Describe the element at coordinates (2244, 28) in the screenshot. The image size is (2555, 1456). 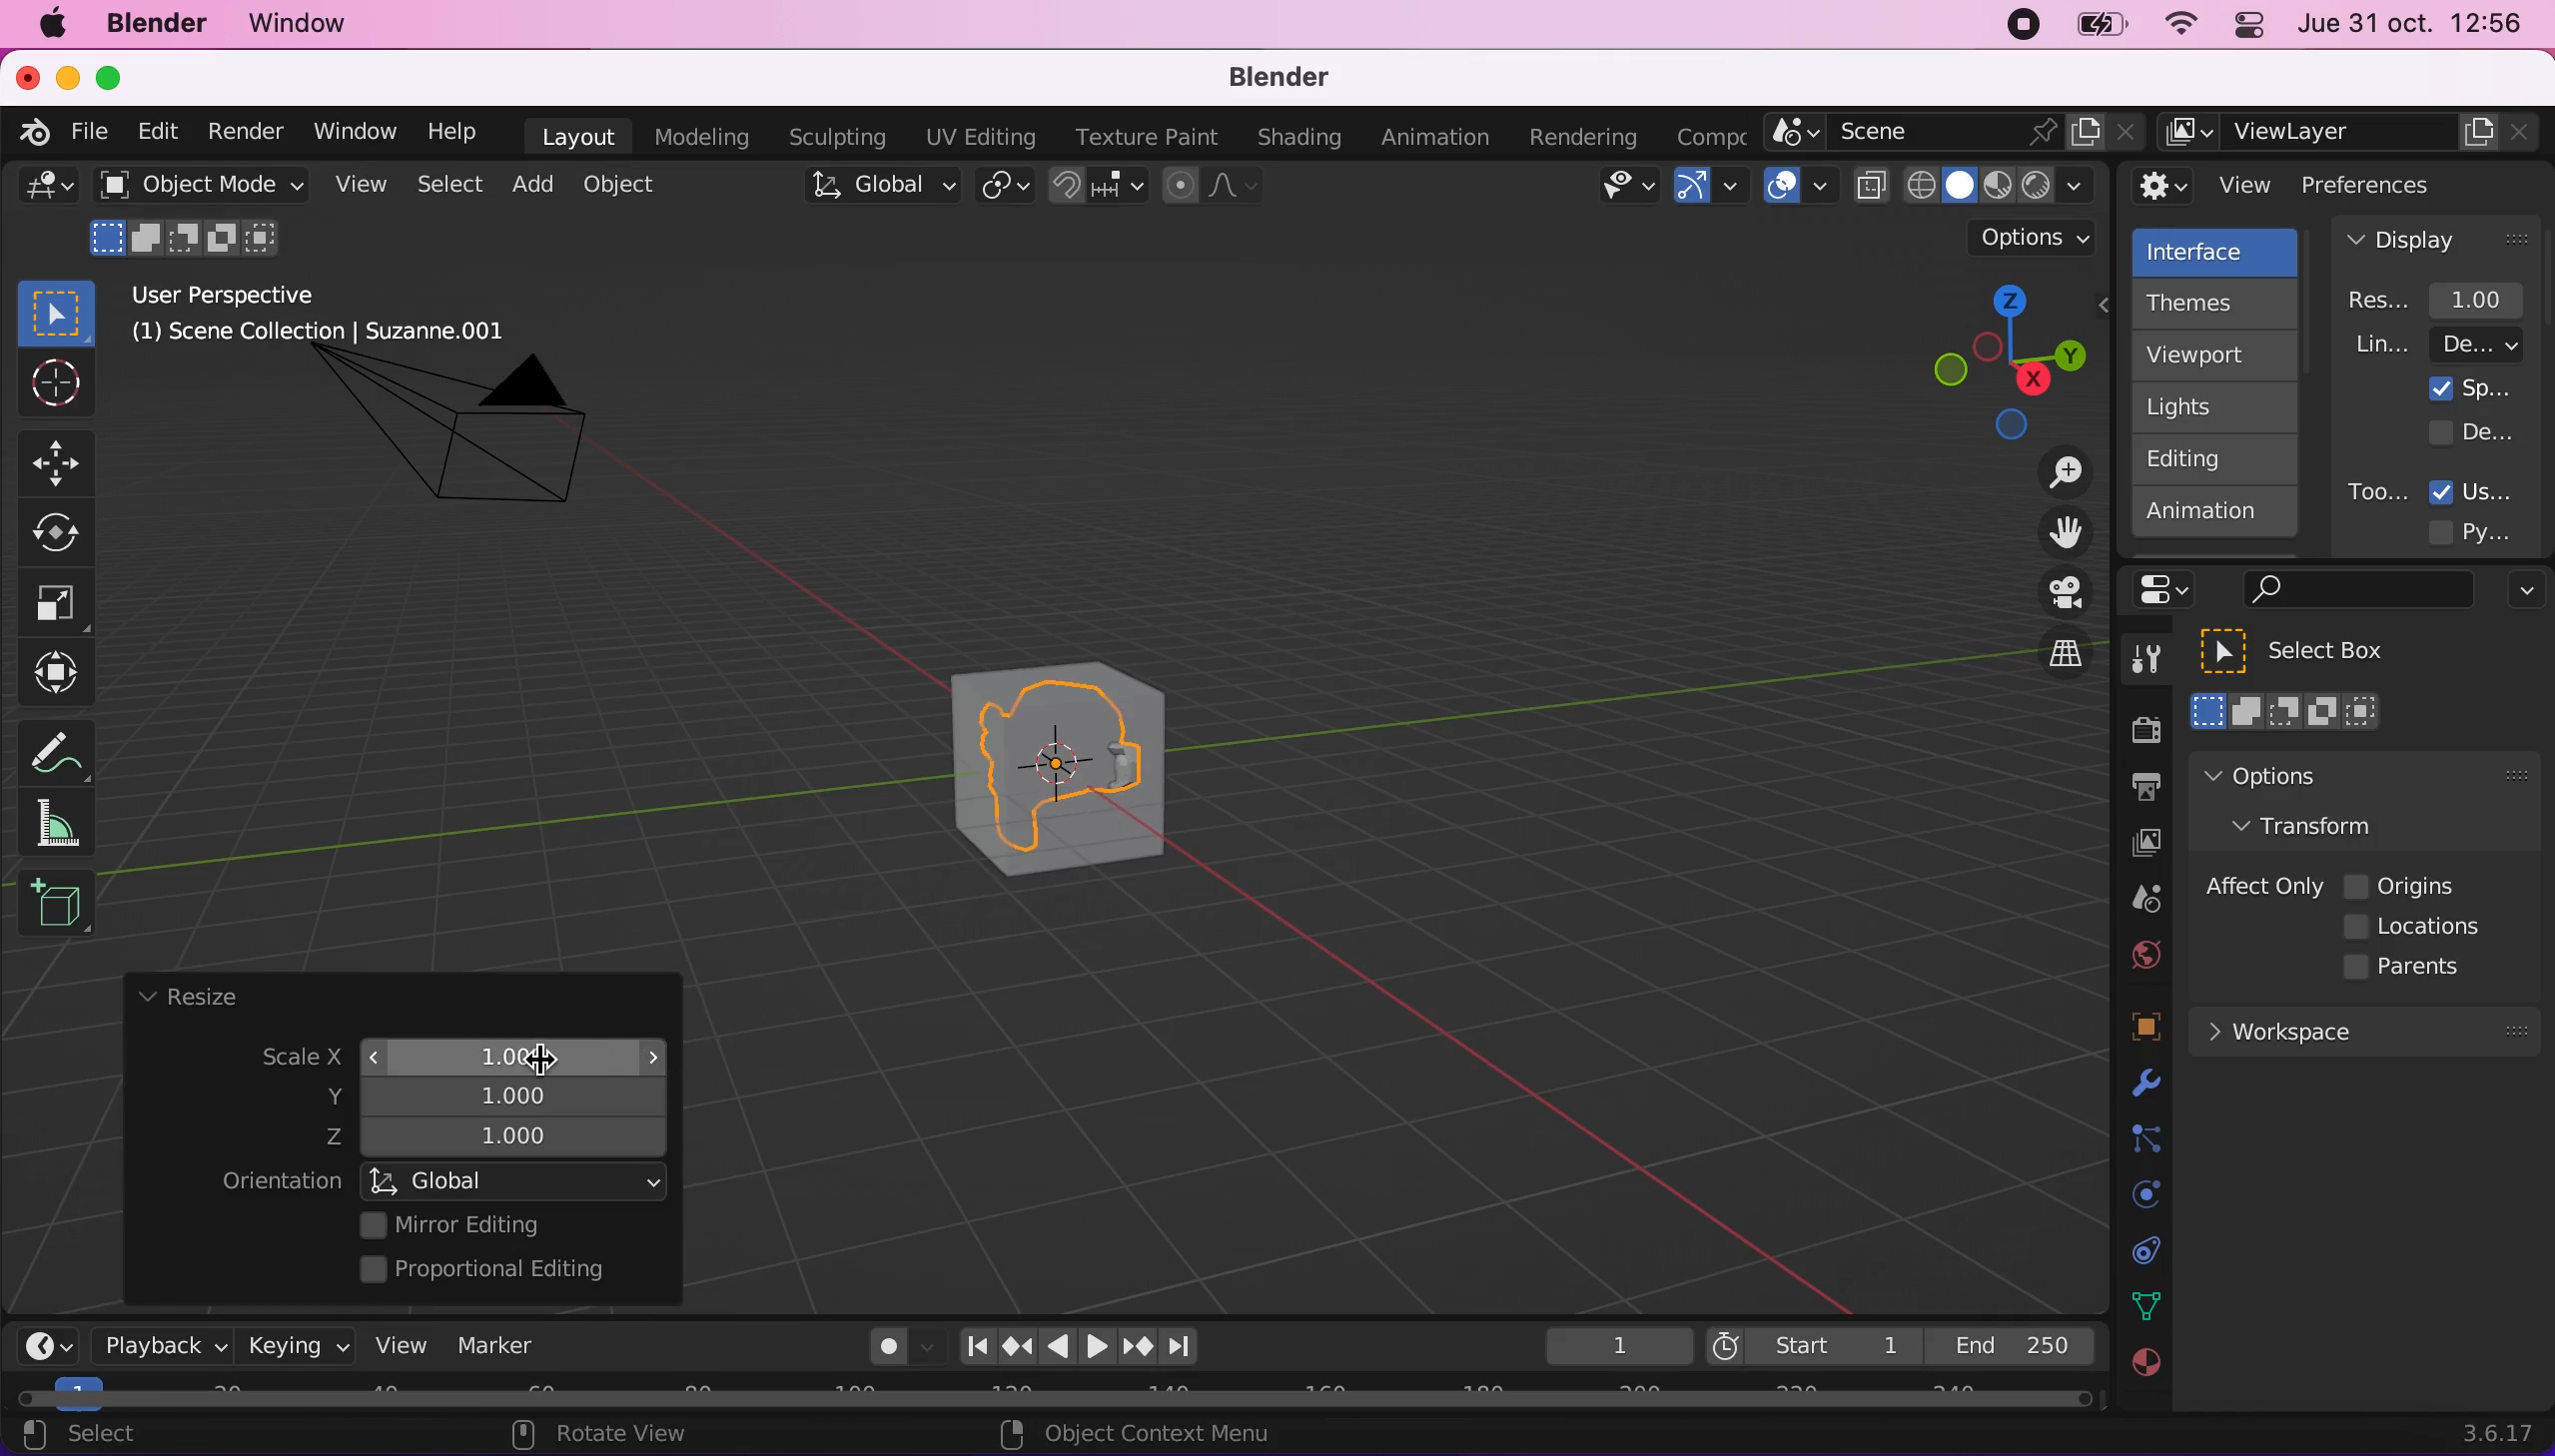
I see `panel control` at that location.